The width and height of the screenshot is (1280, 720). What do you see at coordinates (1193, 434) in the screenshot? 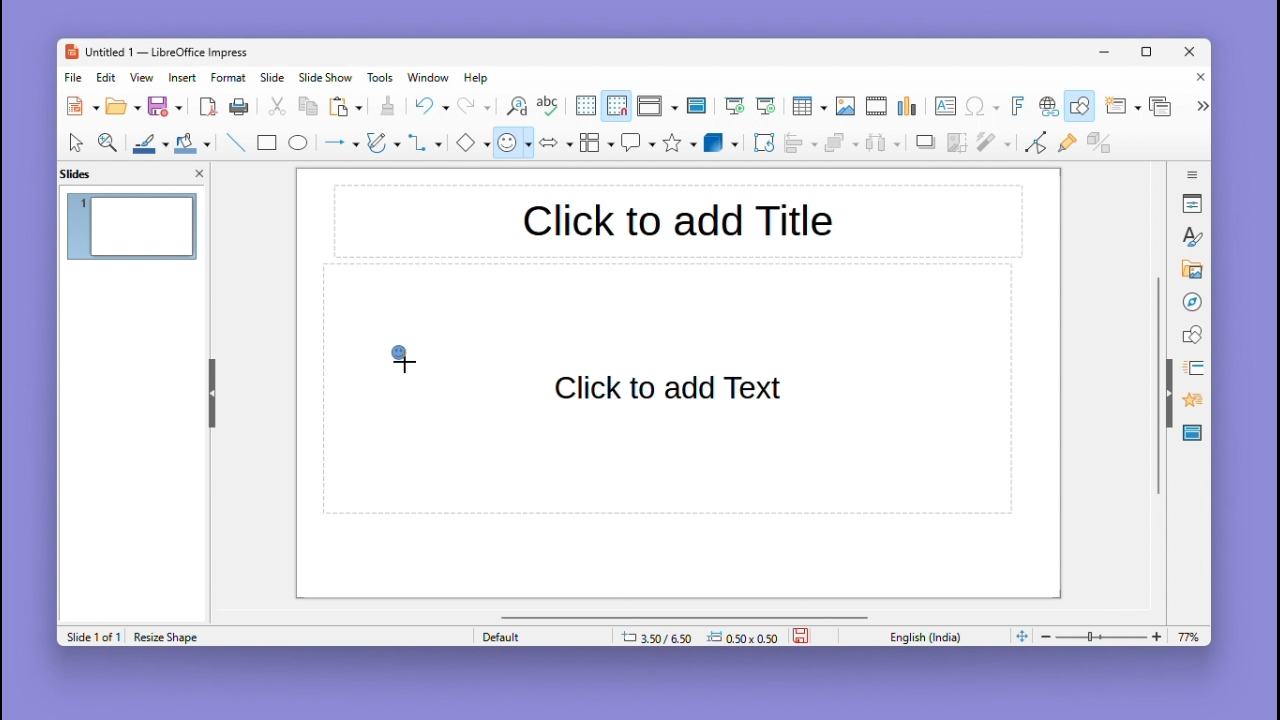
I see `Masters slide` at bounding box center [1193, 434].